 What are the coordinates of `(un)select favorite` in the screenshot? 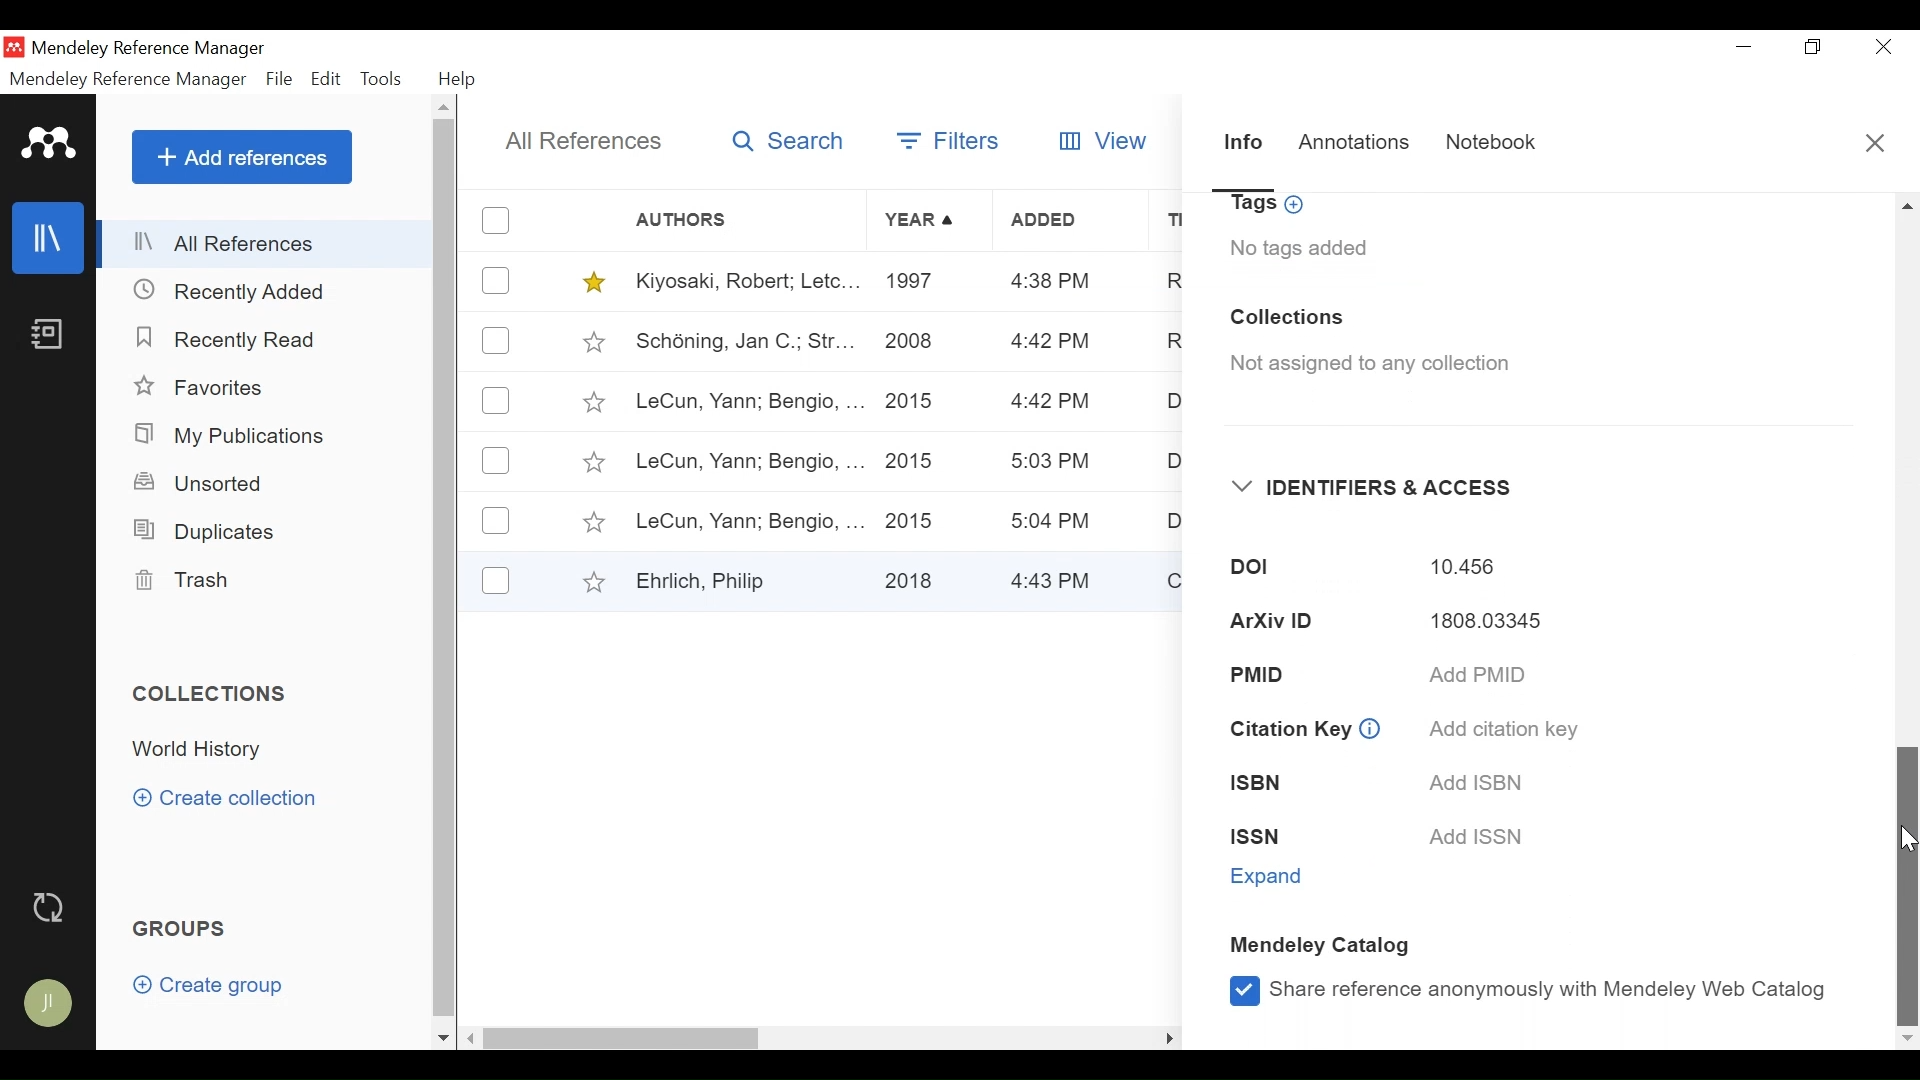 It's located at (590, 282).